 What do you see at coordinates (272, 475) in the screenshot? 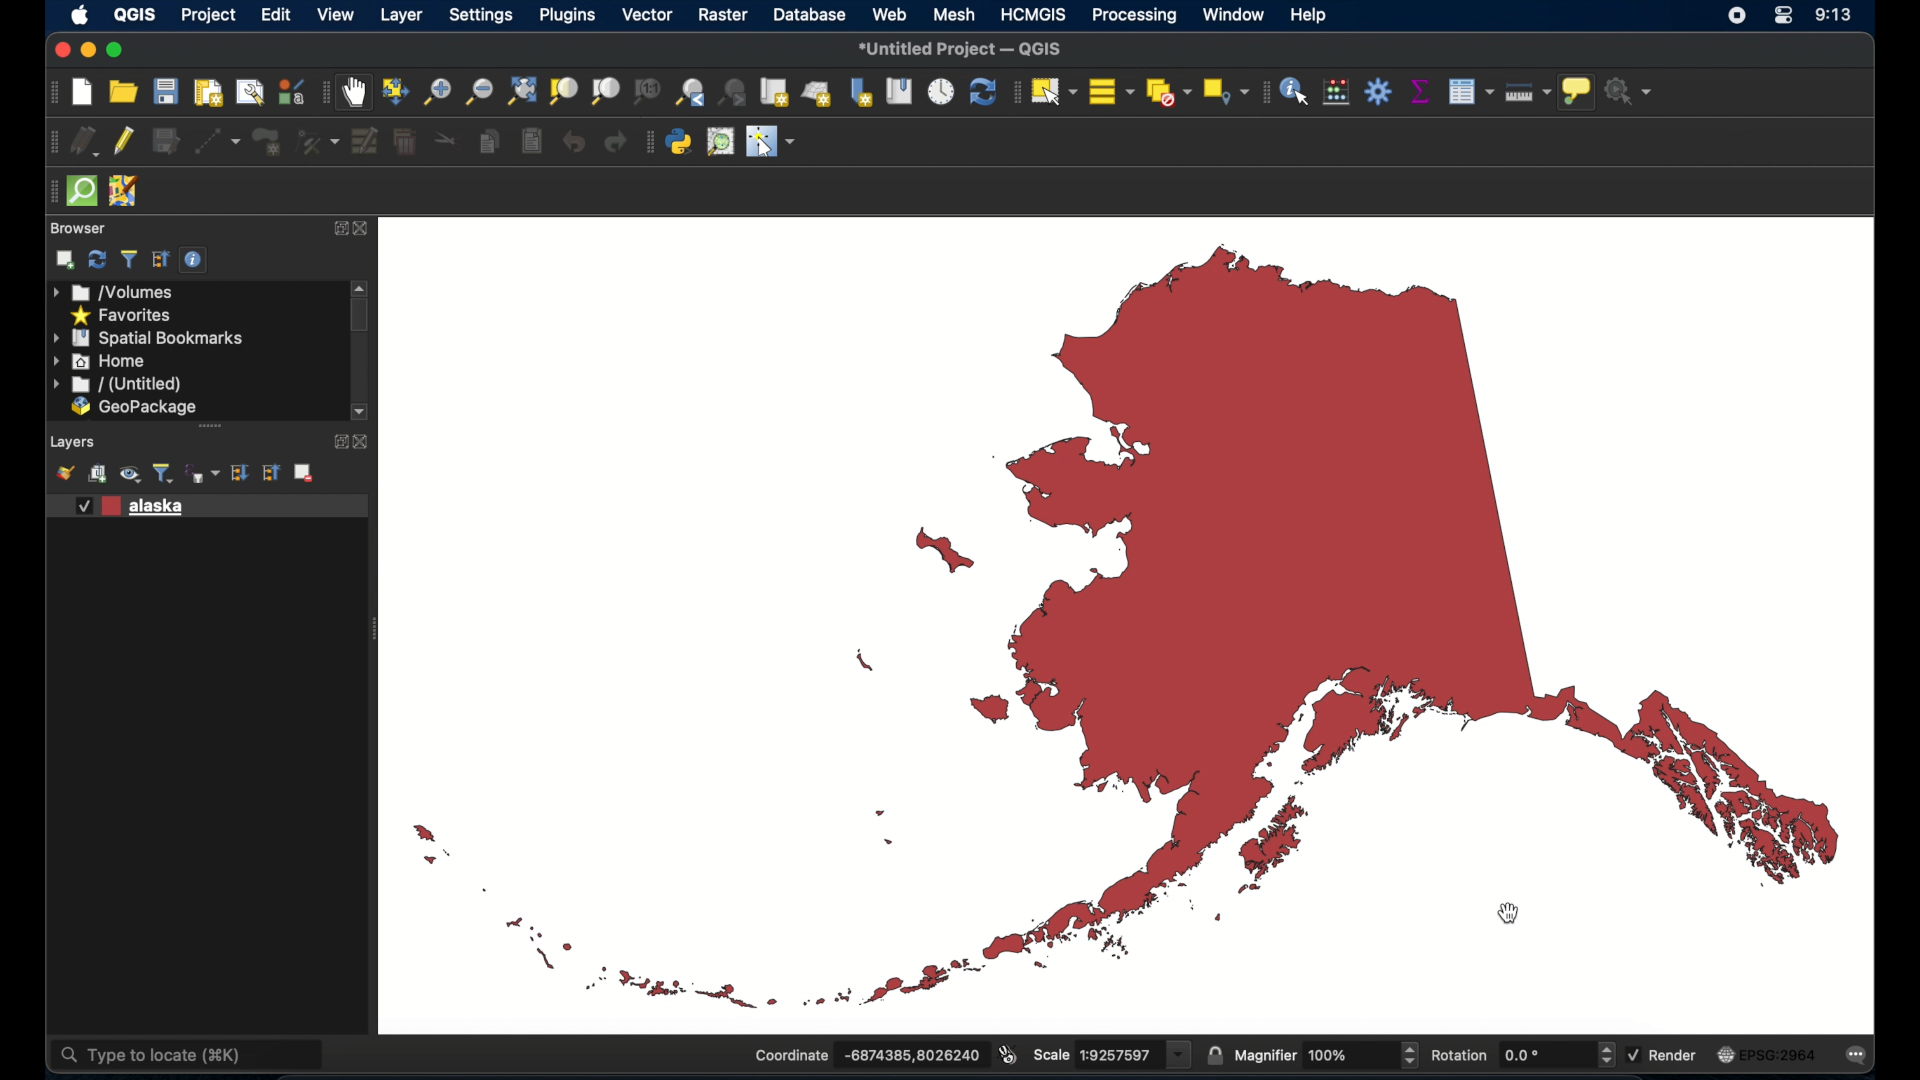
I see `collapse all` at bounding box center [272, 475].